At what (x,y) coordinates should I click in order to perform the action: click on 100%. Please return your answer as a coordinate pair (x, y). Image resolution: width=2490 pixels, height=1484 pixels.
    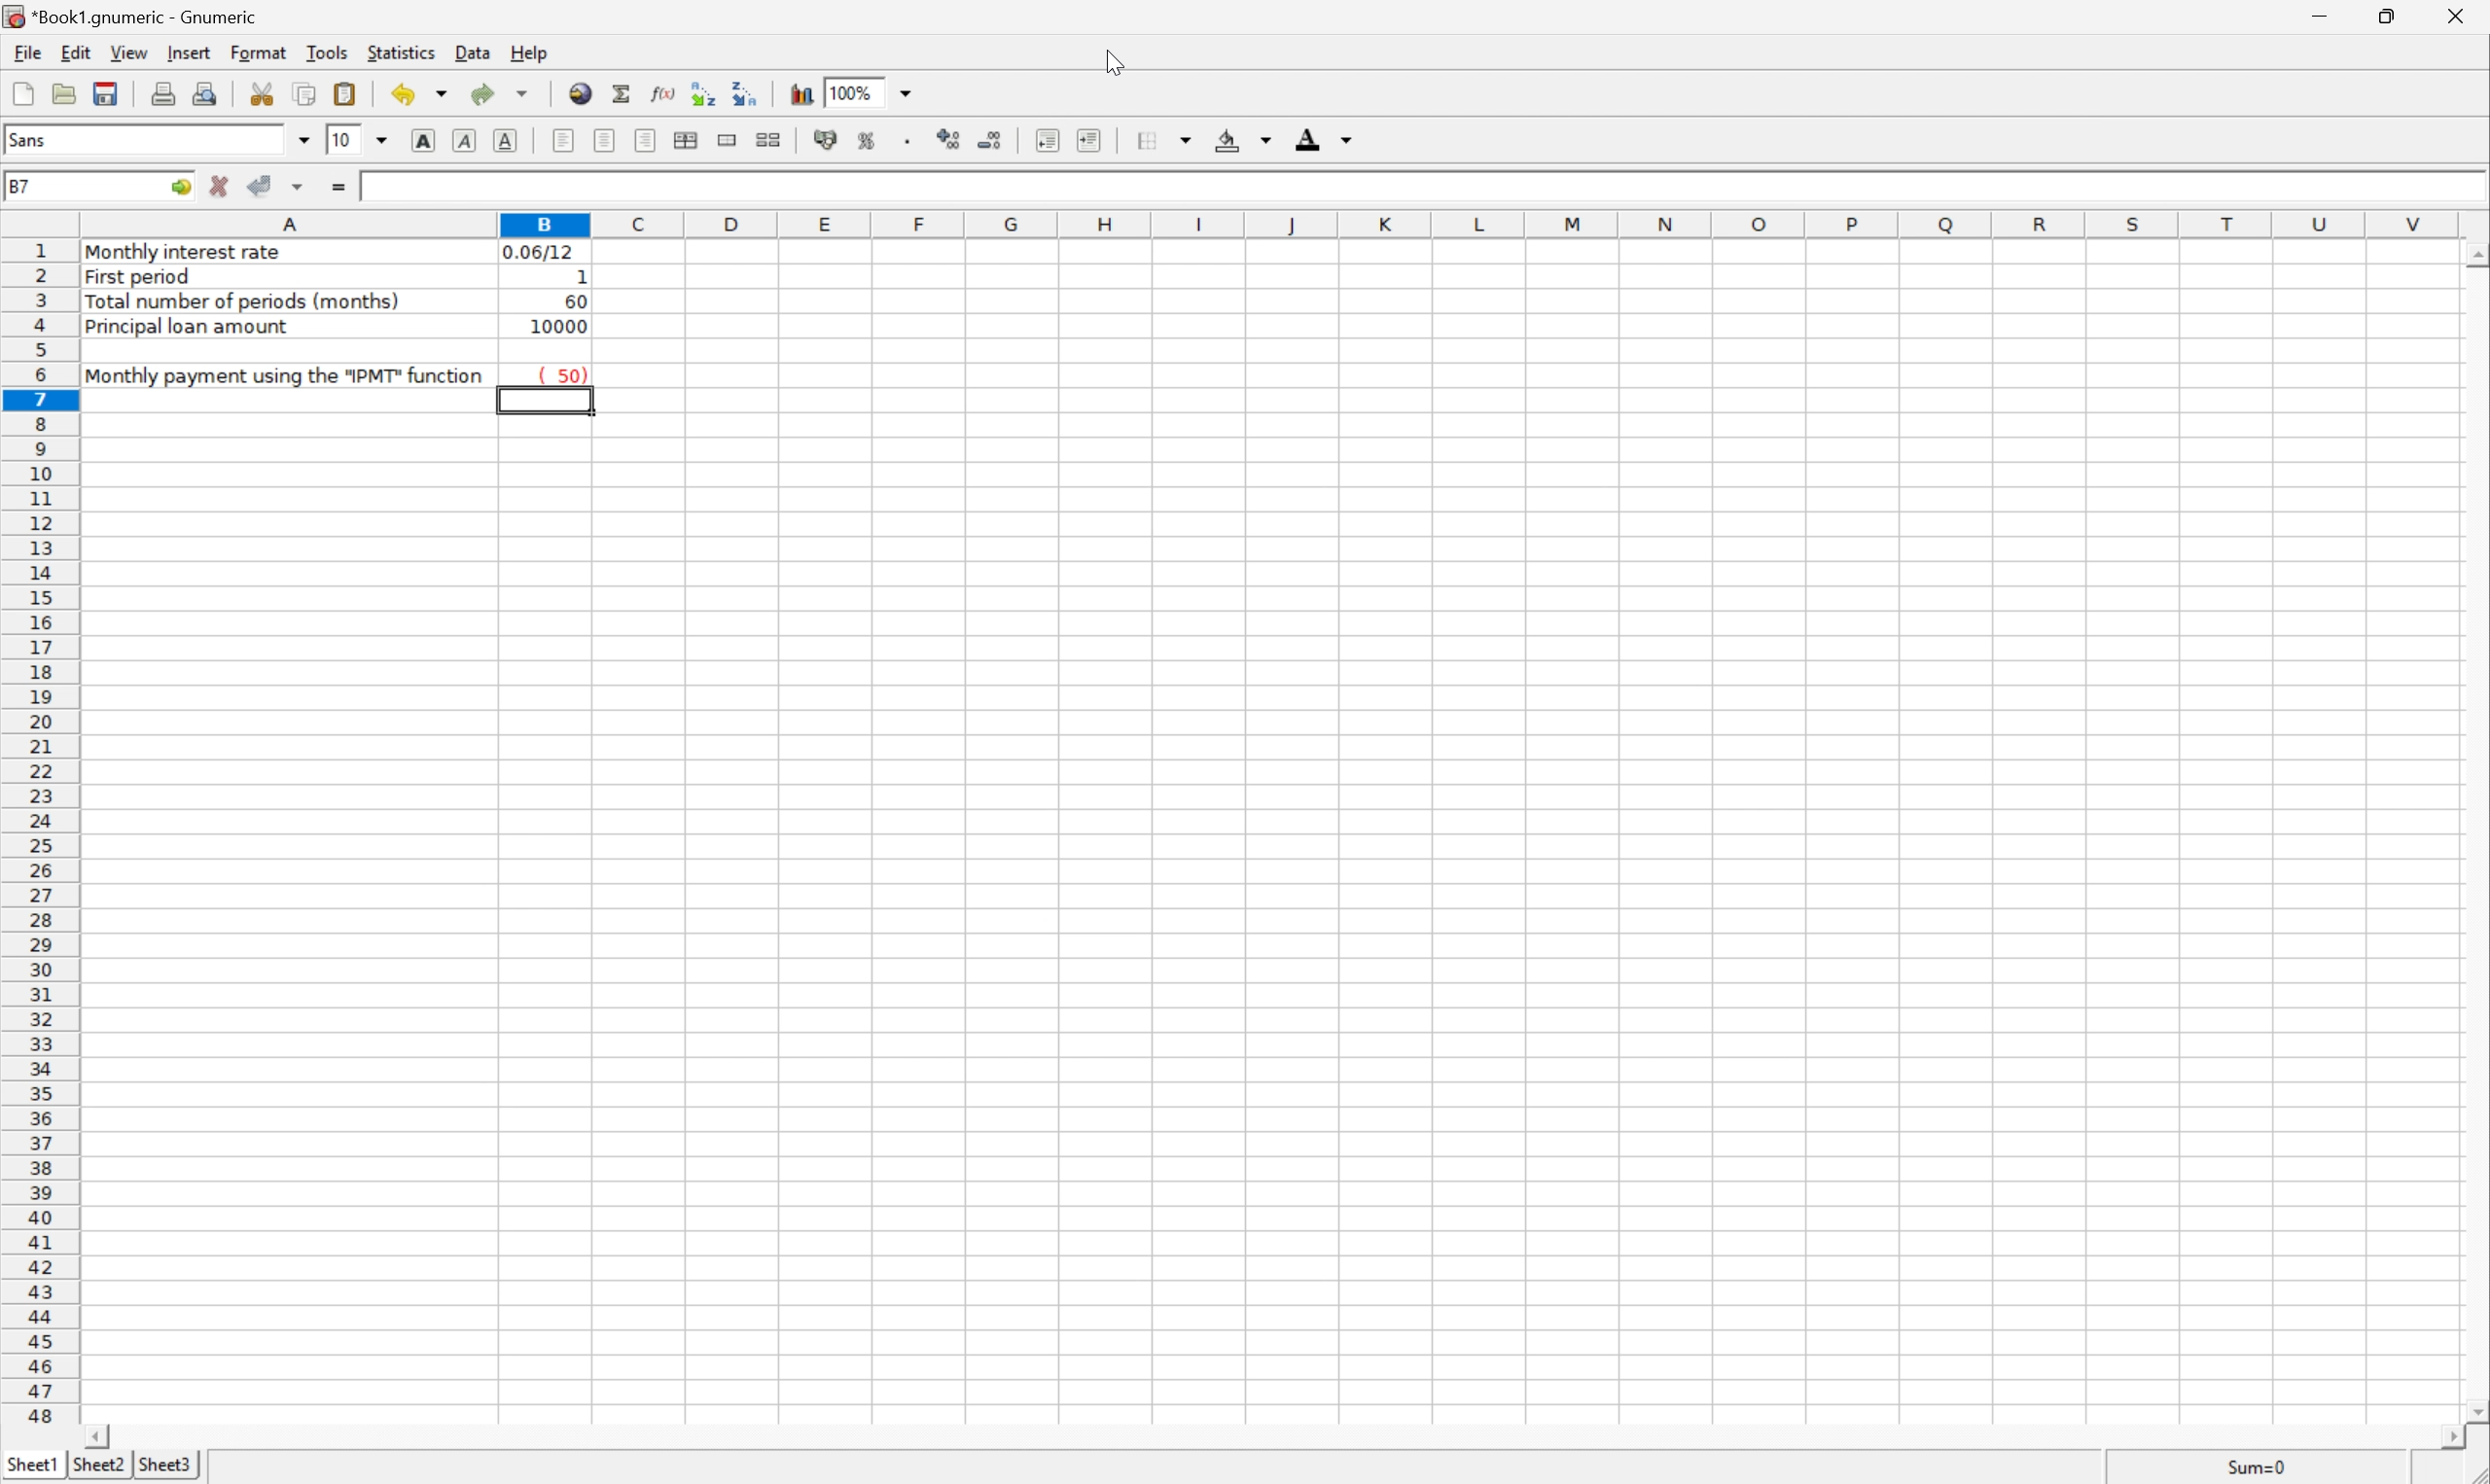
    Looking at the image, I should click on (850, 91).